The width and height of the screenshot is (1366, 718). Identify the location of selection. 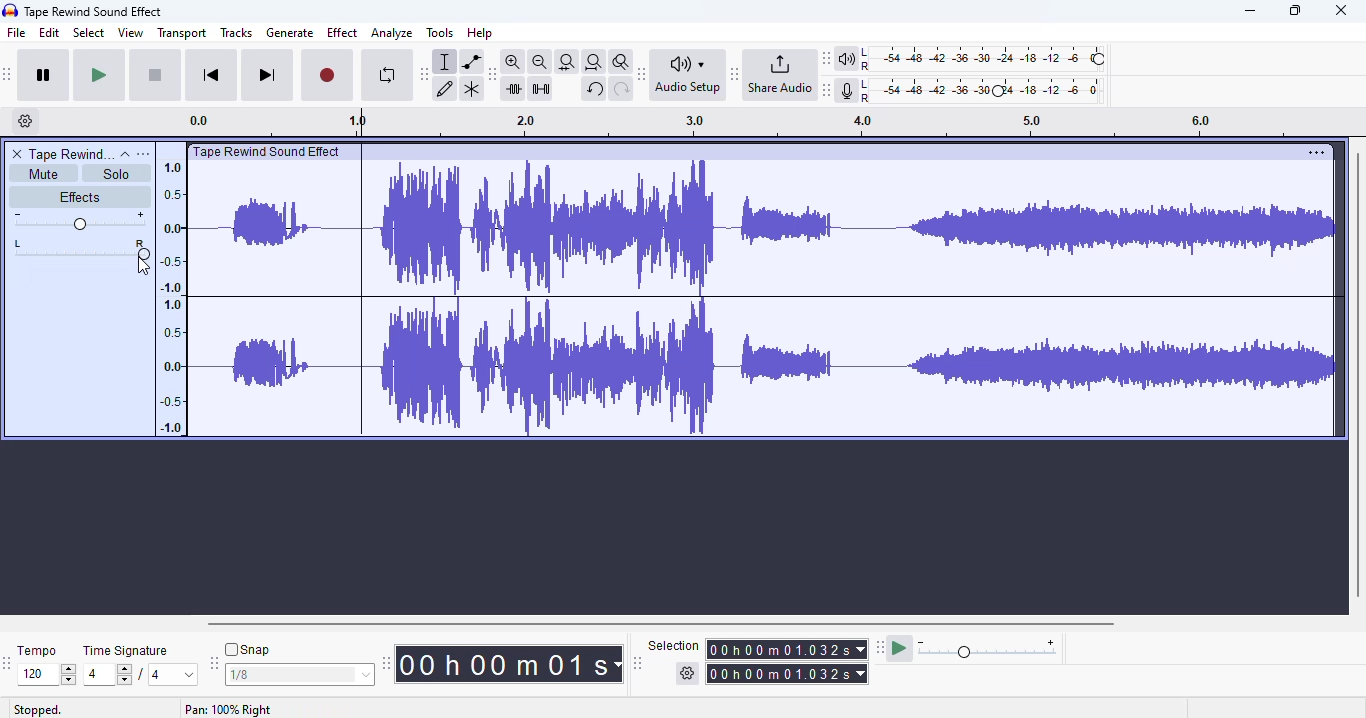
(759, 660).